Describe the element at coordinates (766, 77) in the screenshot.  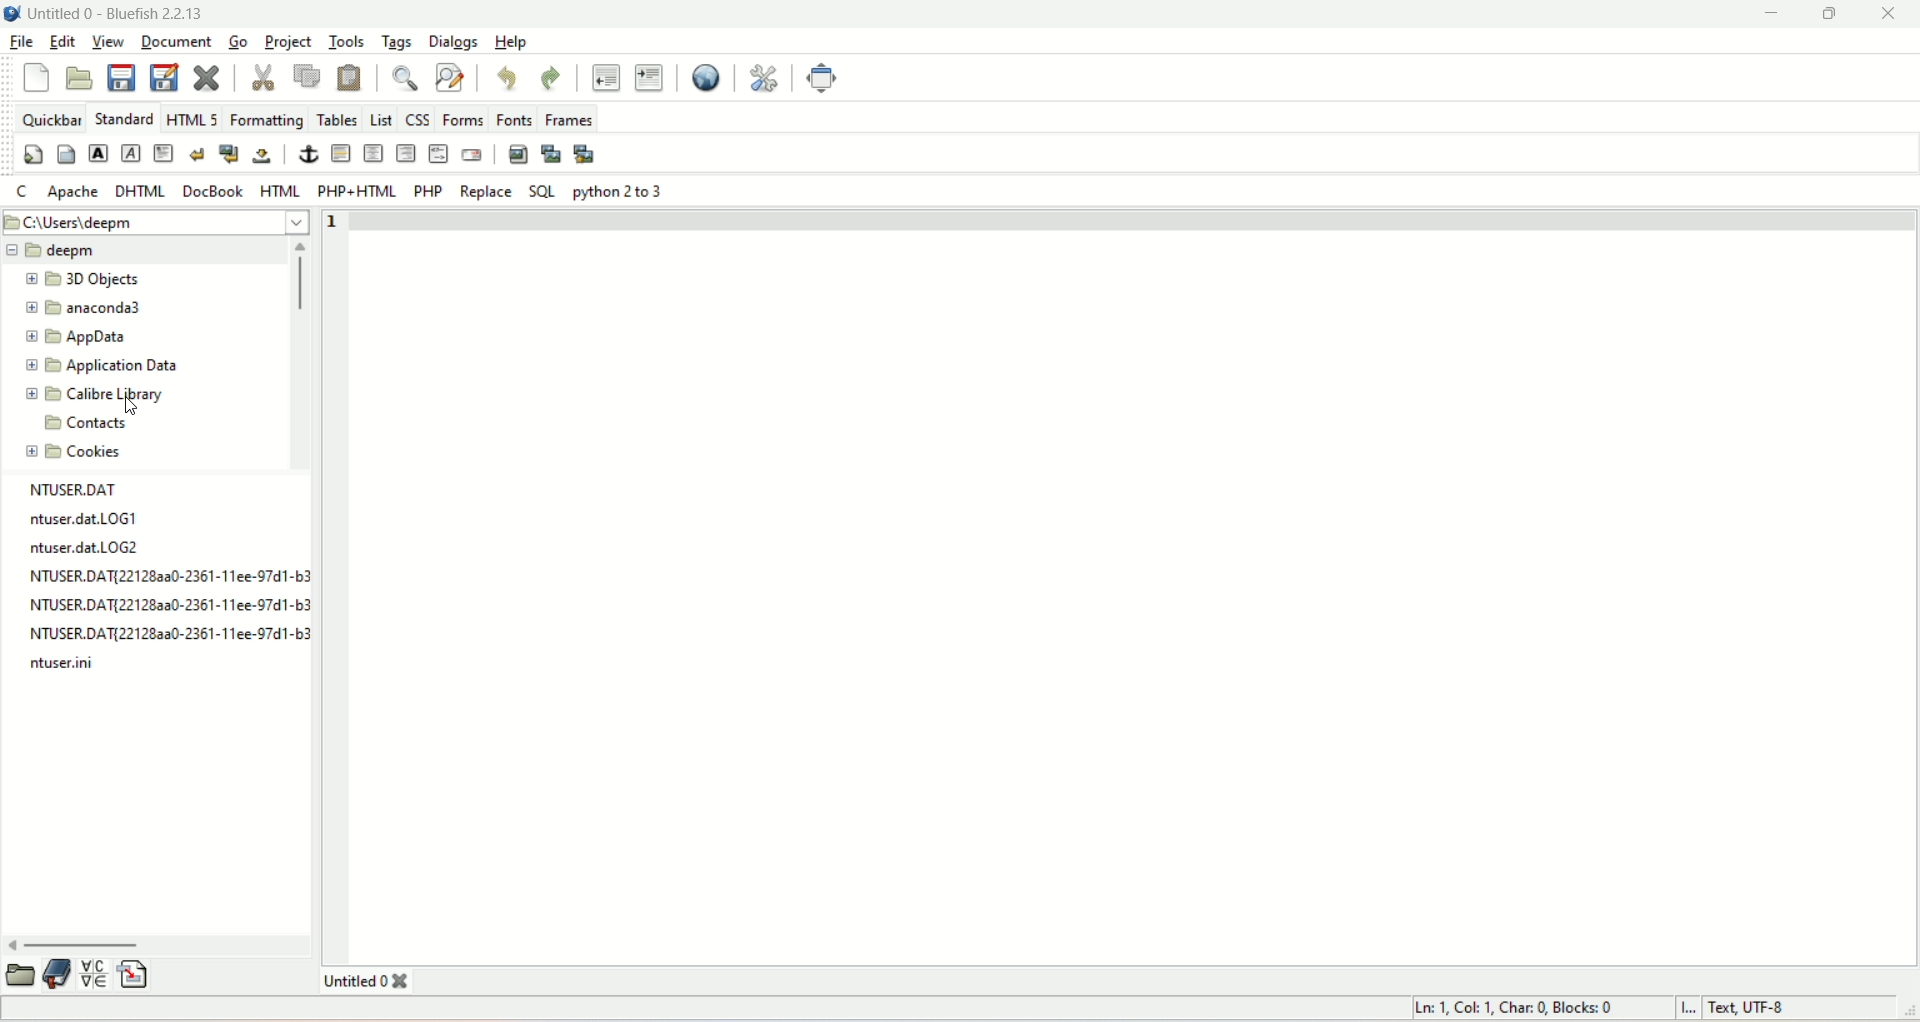
I see `edit preferences` at that location.